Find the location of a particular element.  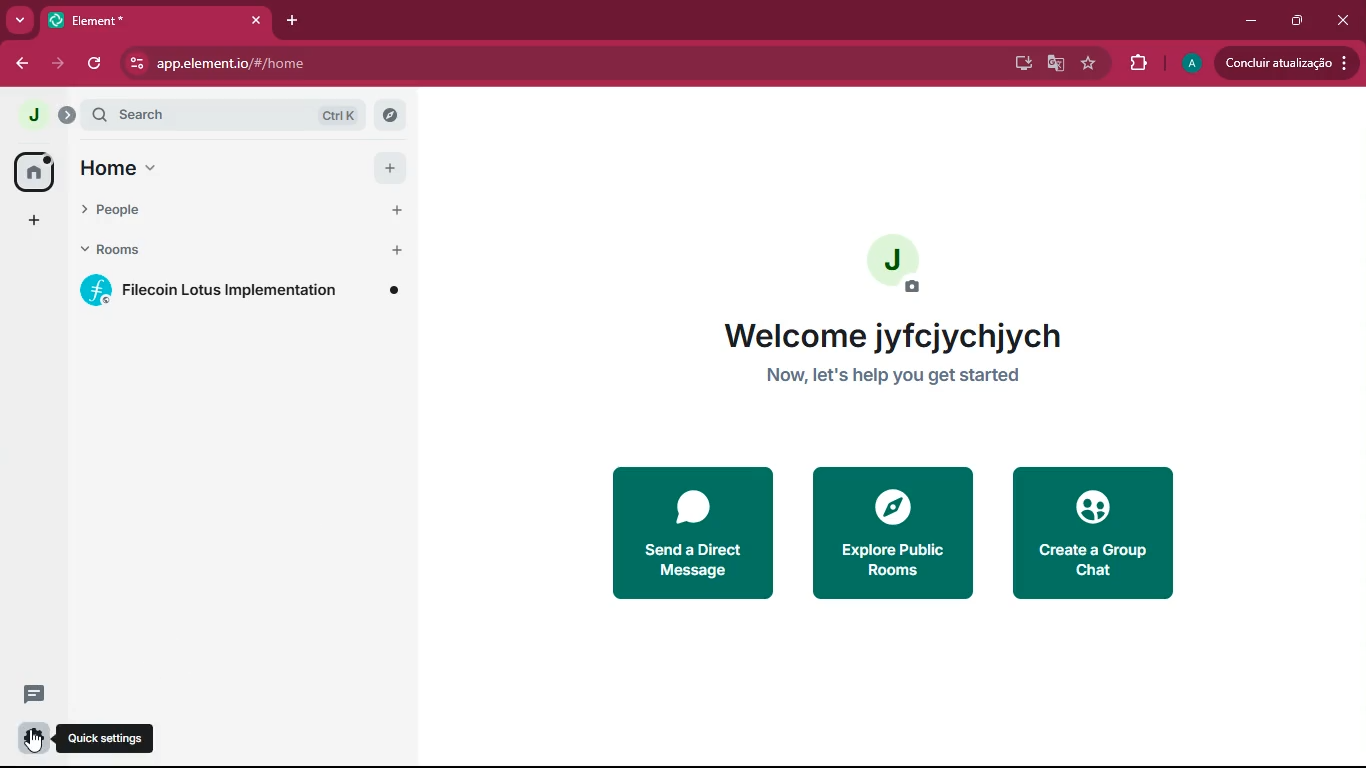

explore public rooms is located at coordinates (893, 532).